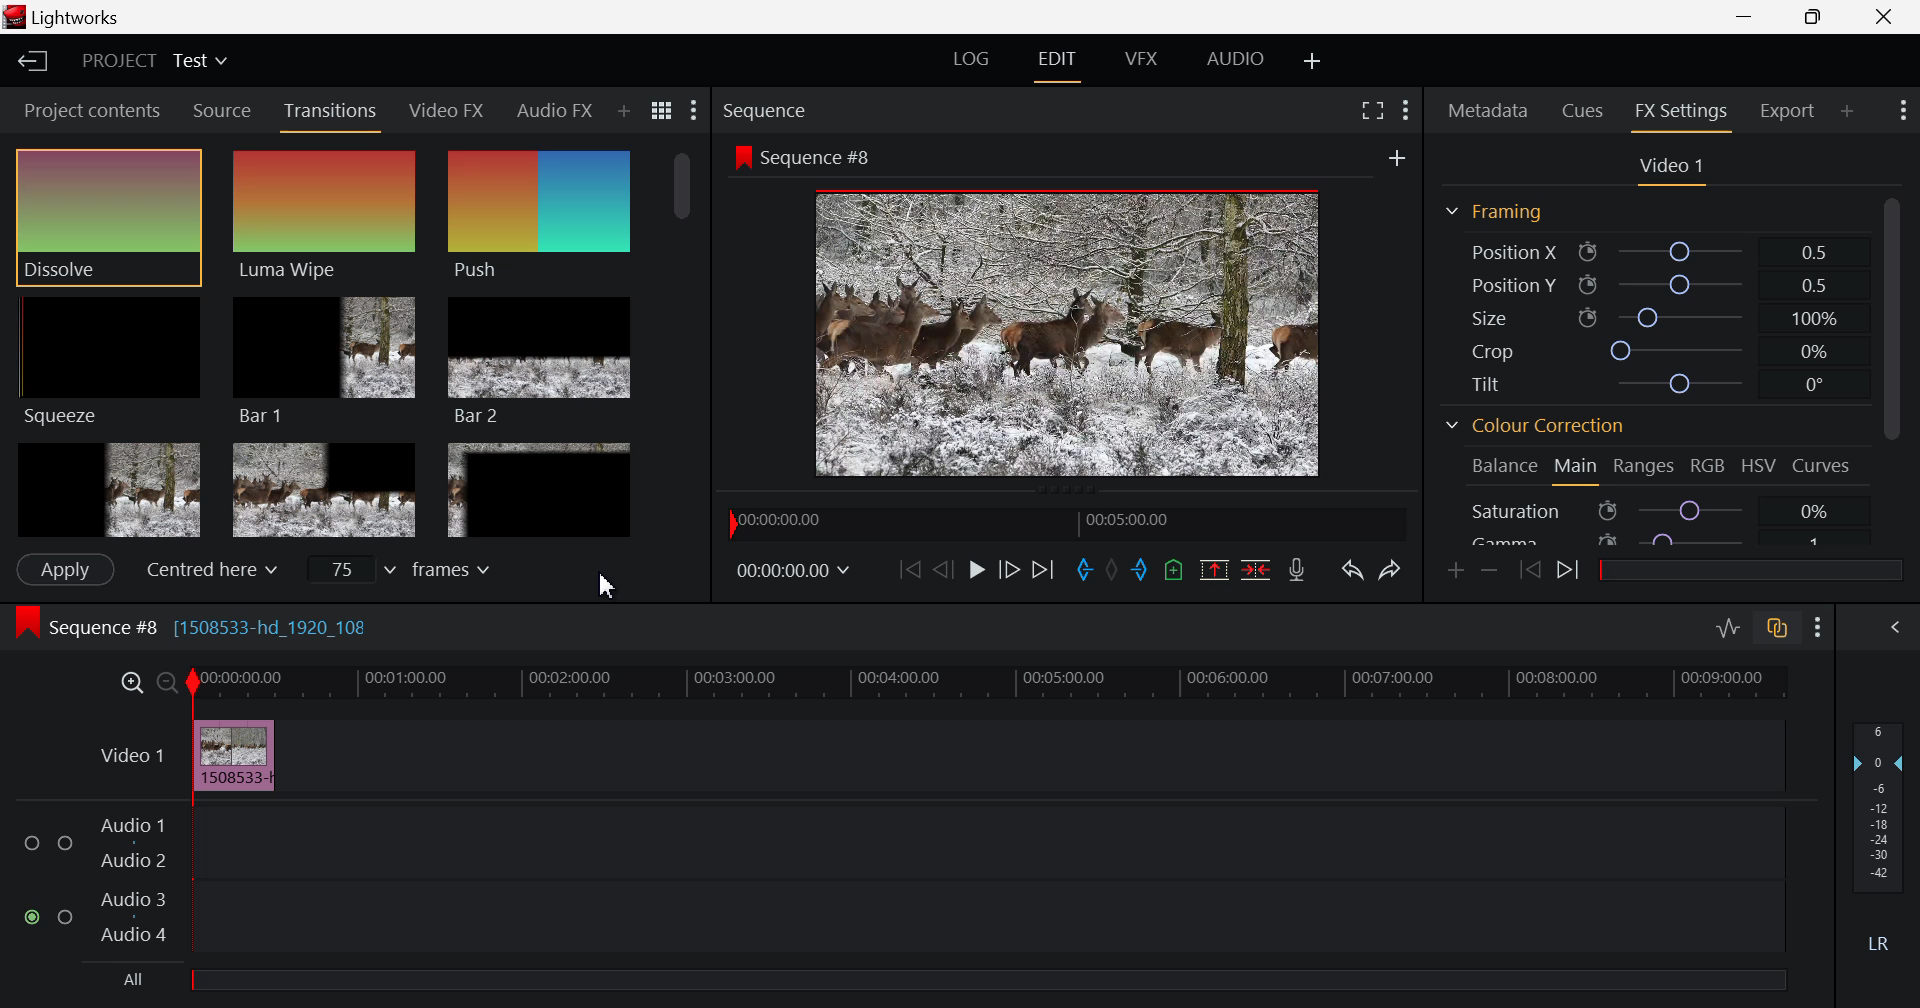  I want to click on Add Layout, so click(1309, 59).